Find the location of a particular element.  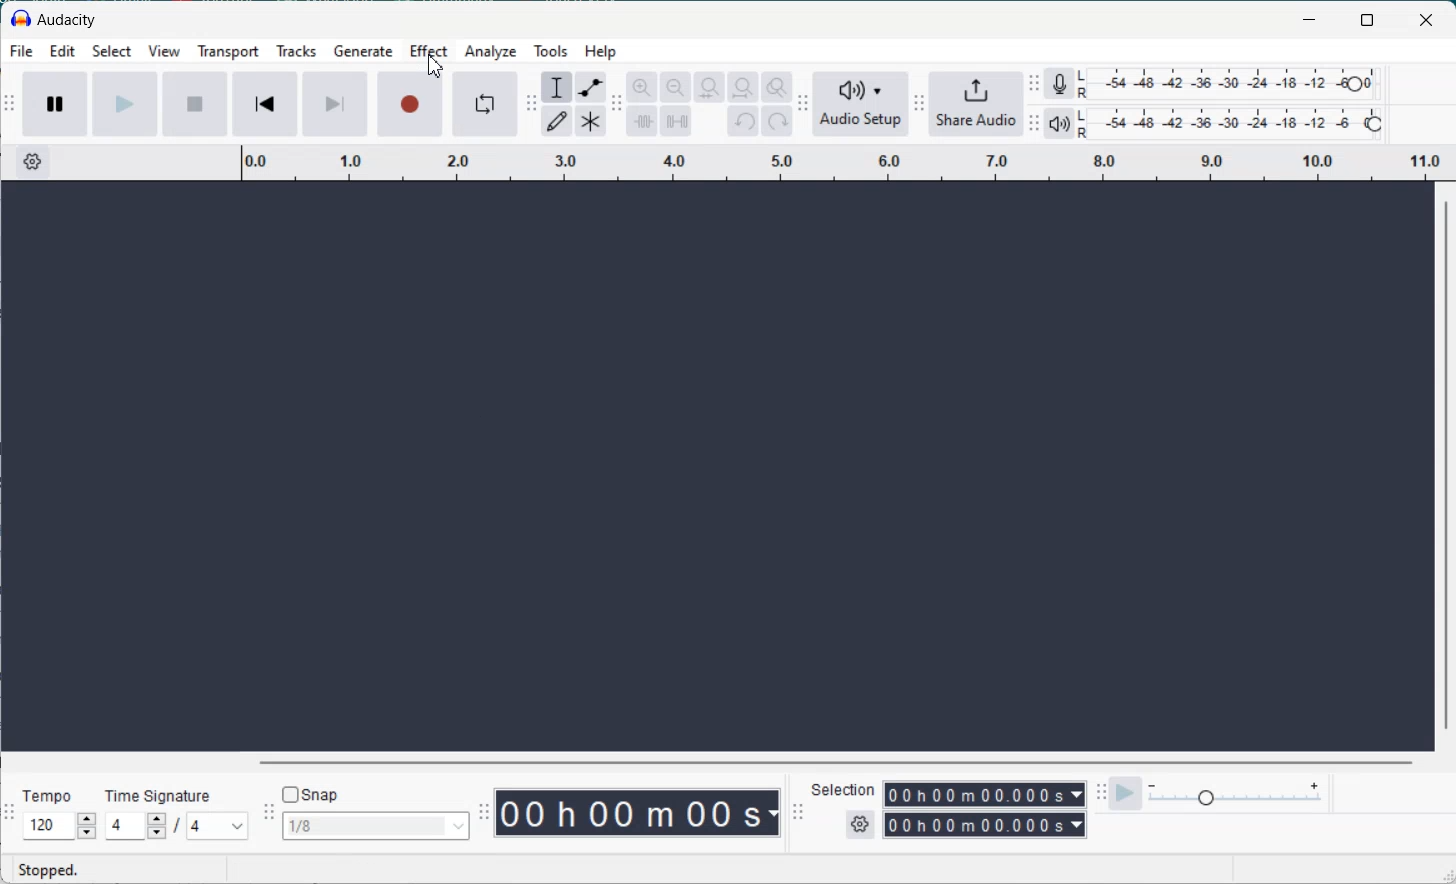

/ is located at coordinates (180, 828).